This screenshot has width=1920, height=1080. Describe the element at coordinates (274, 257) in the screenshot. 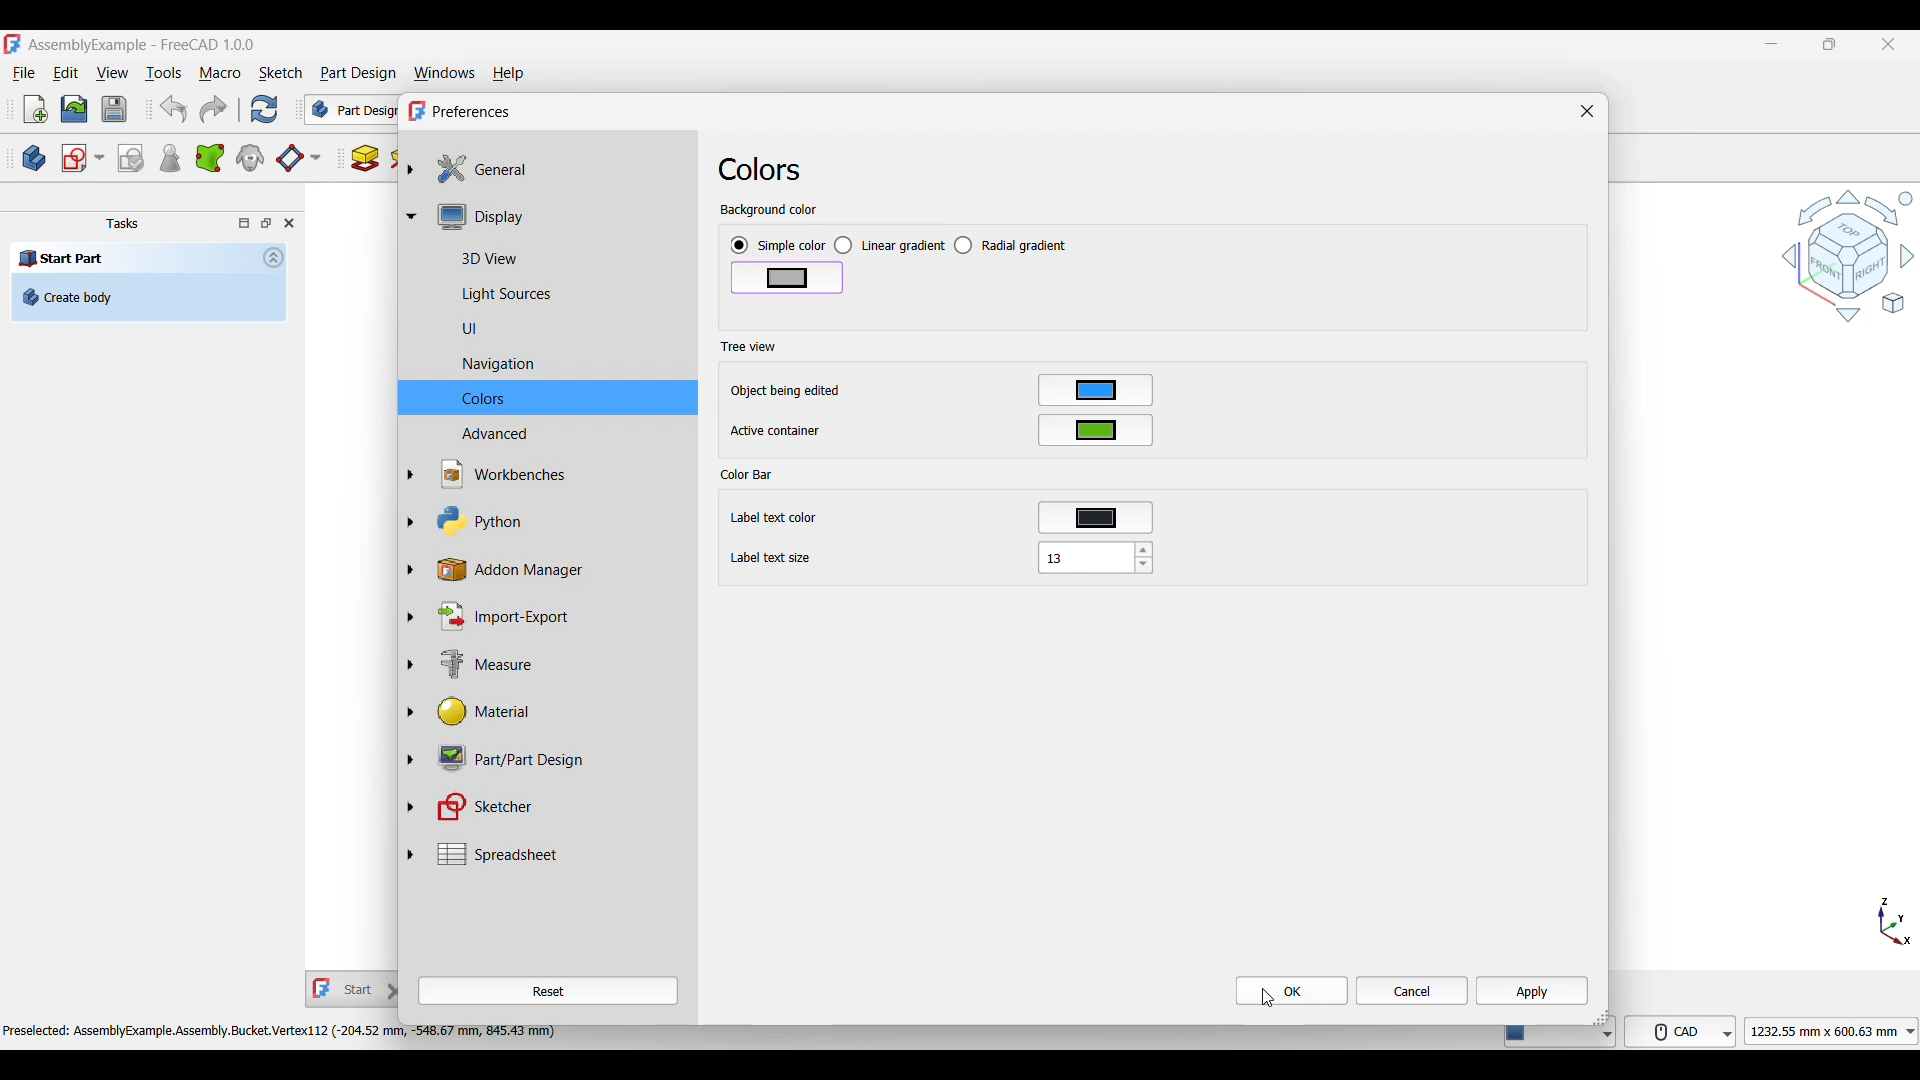

I see `Collapse` at that location.